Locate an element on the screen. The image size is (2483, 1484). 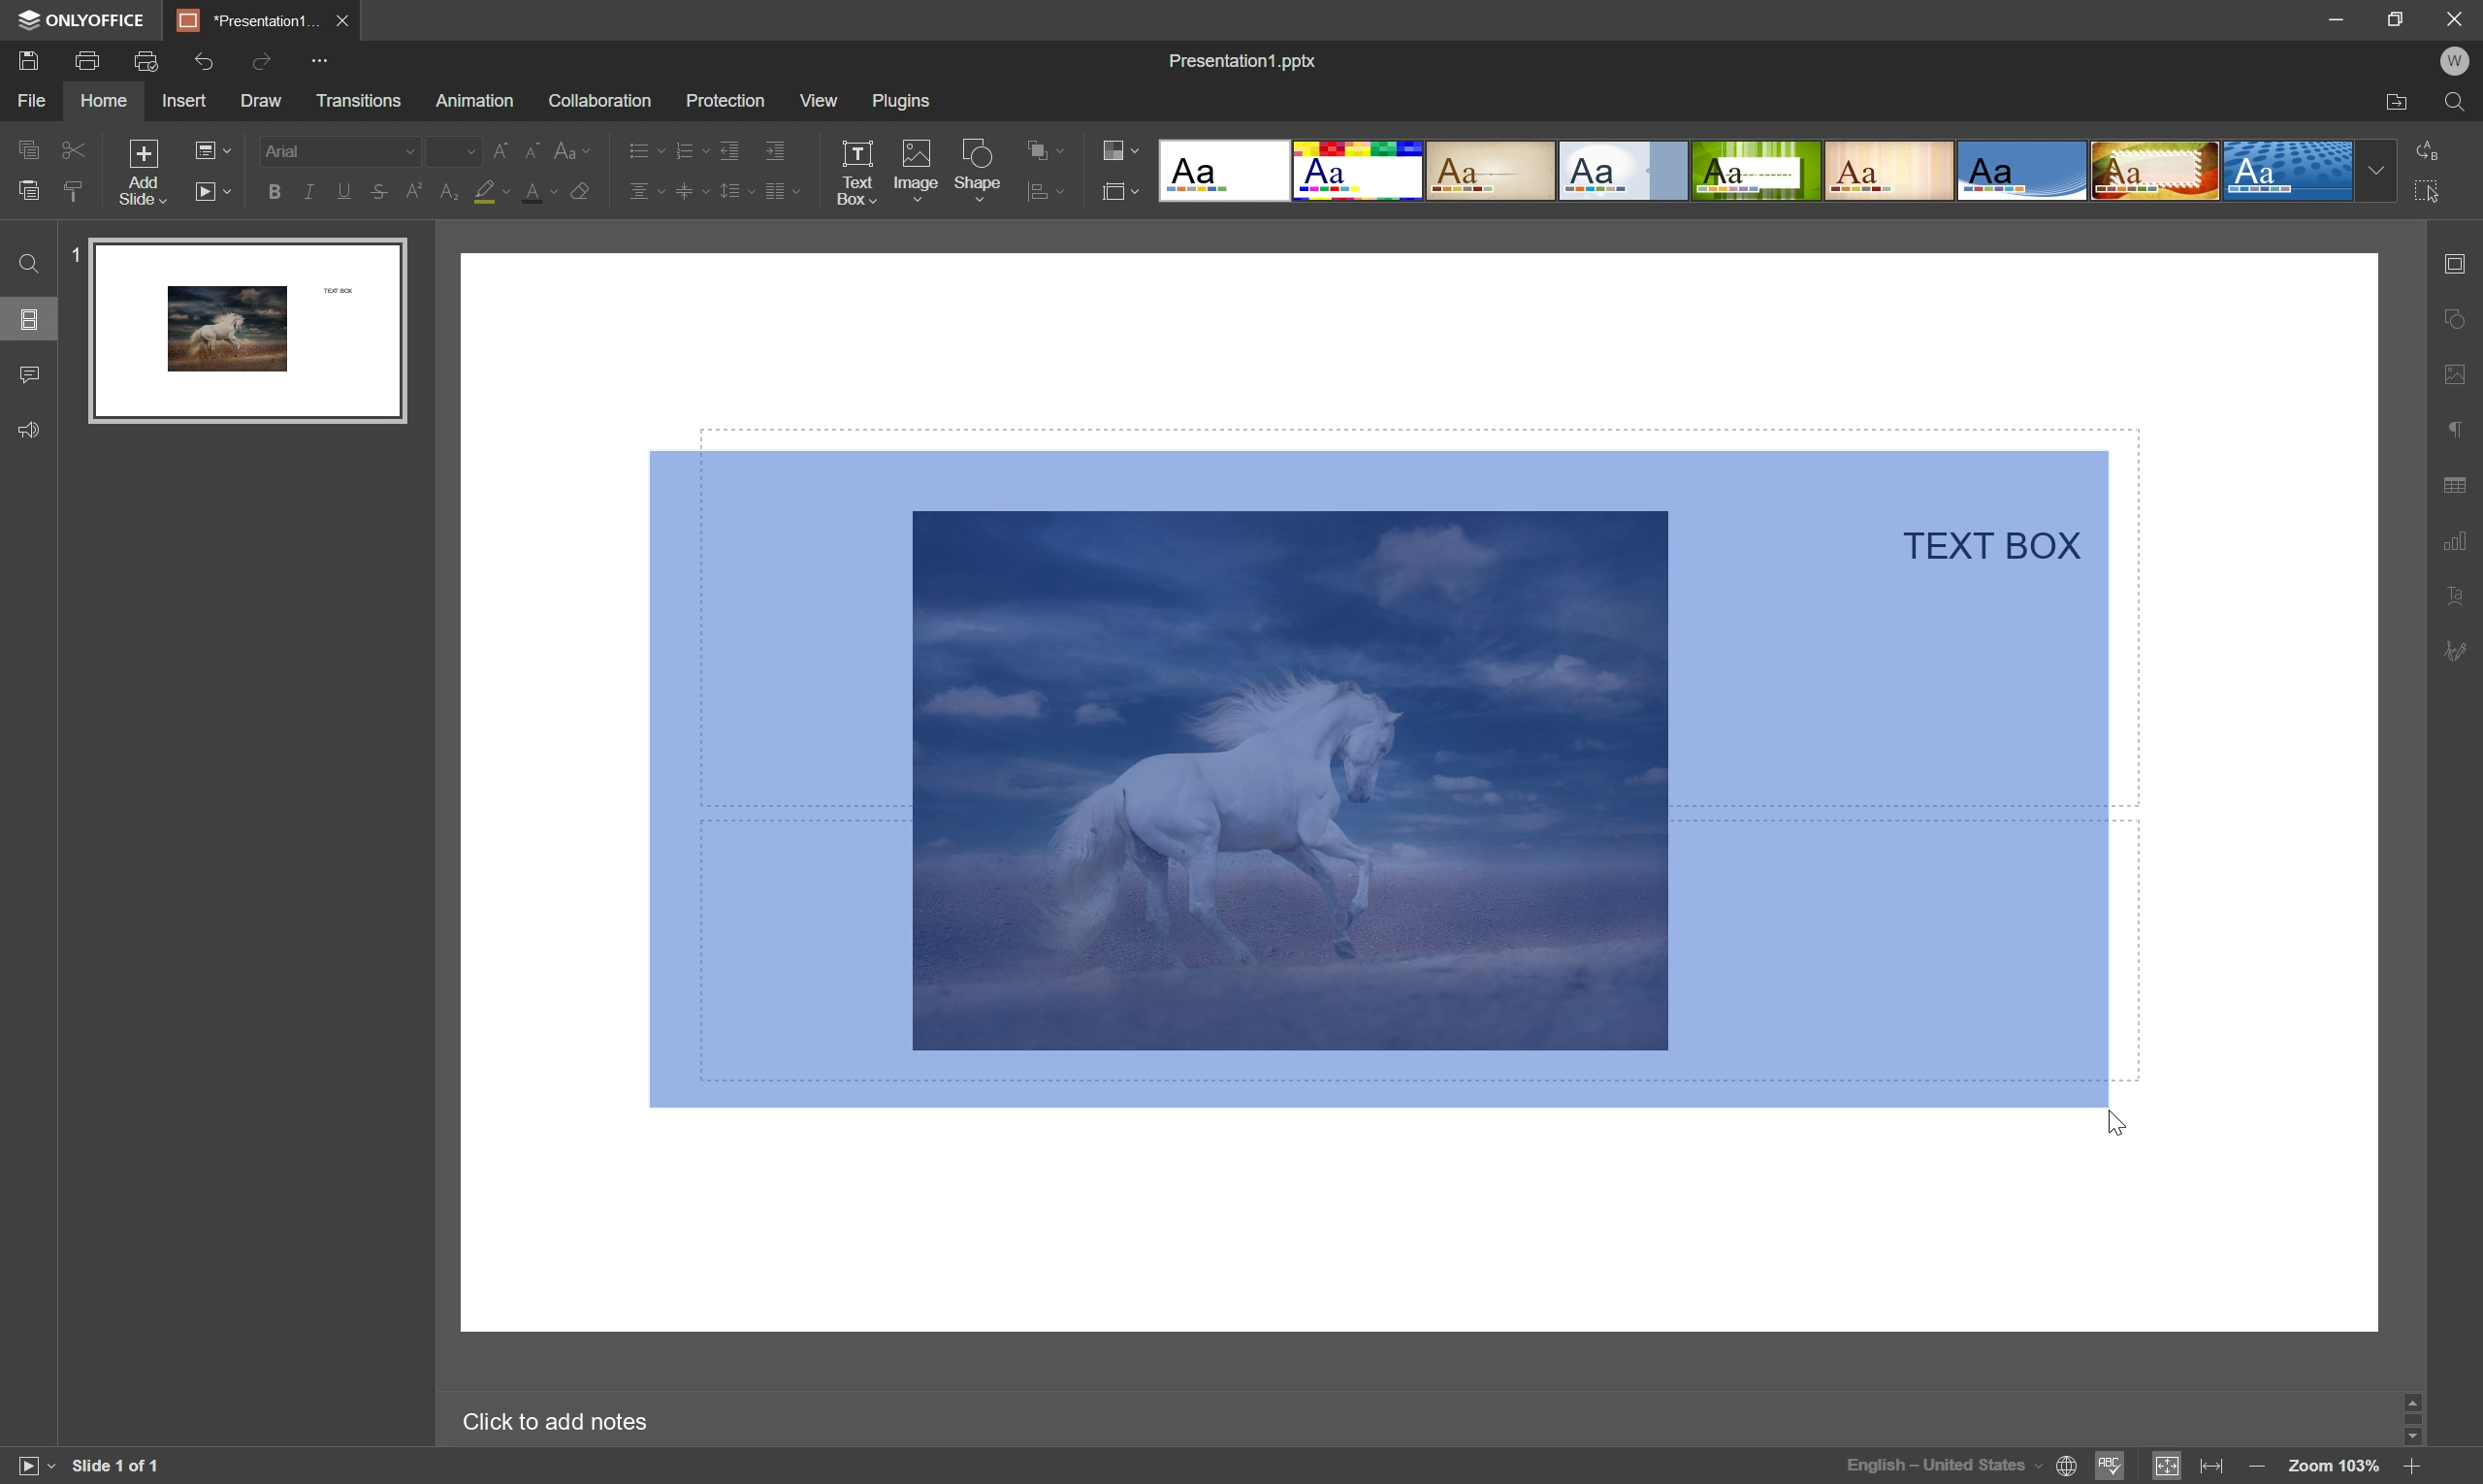
underline is located at coordinates (343, 194).